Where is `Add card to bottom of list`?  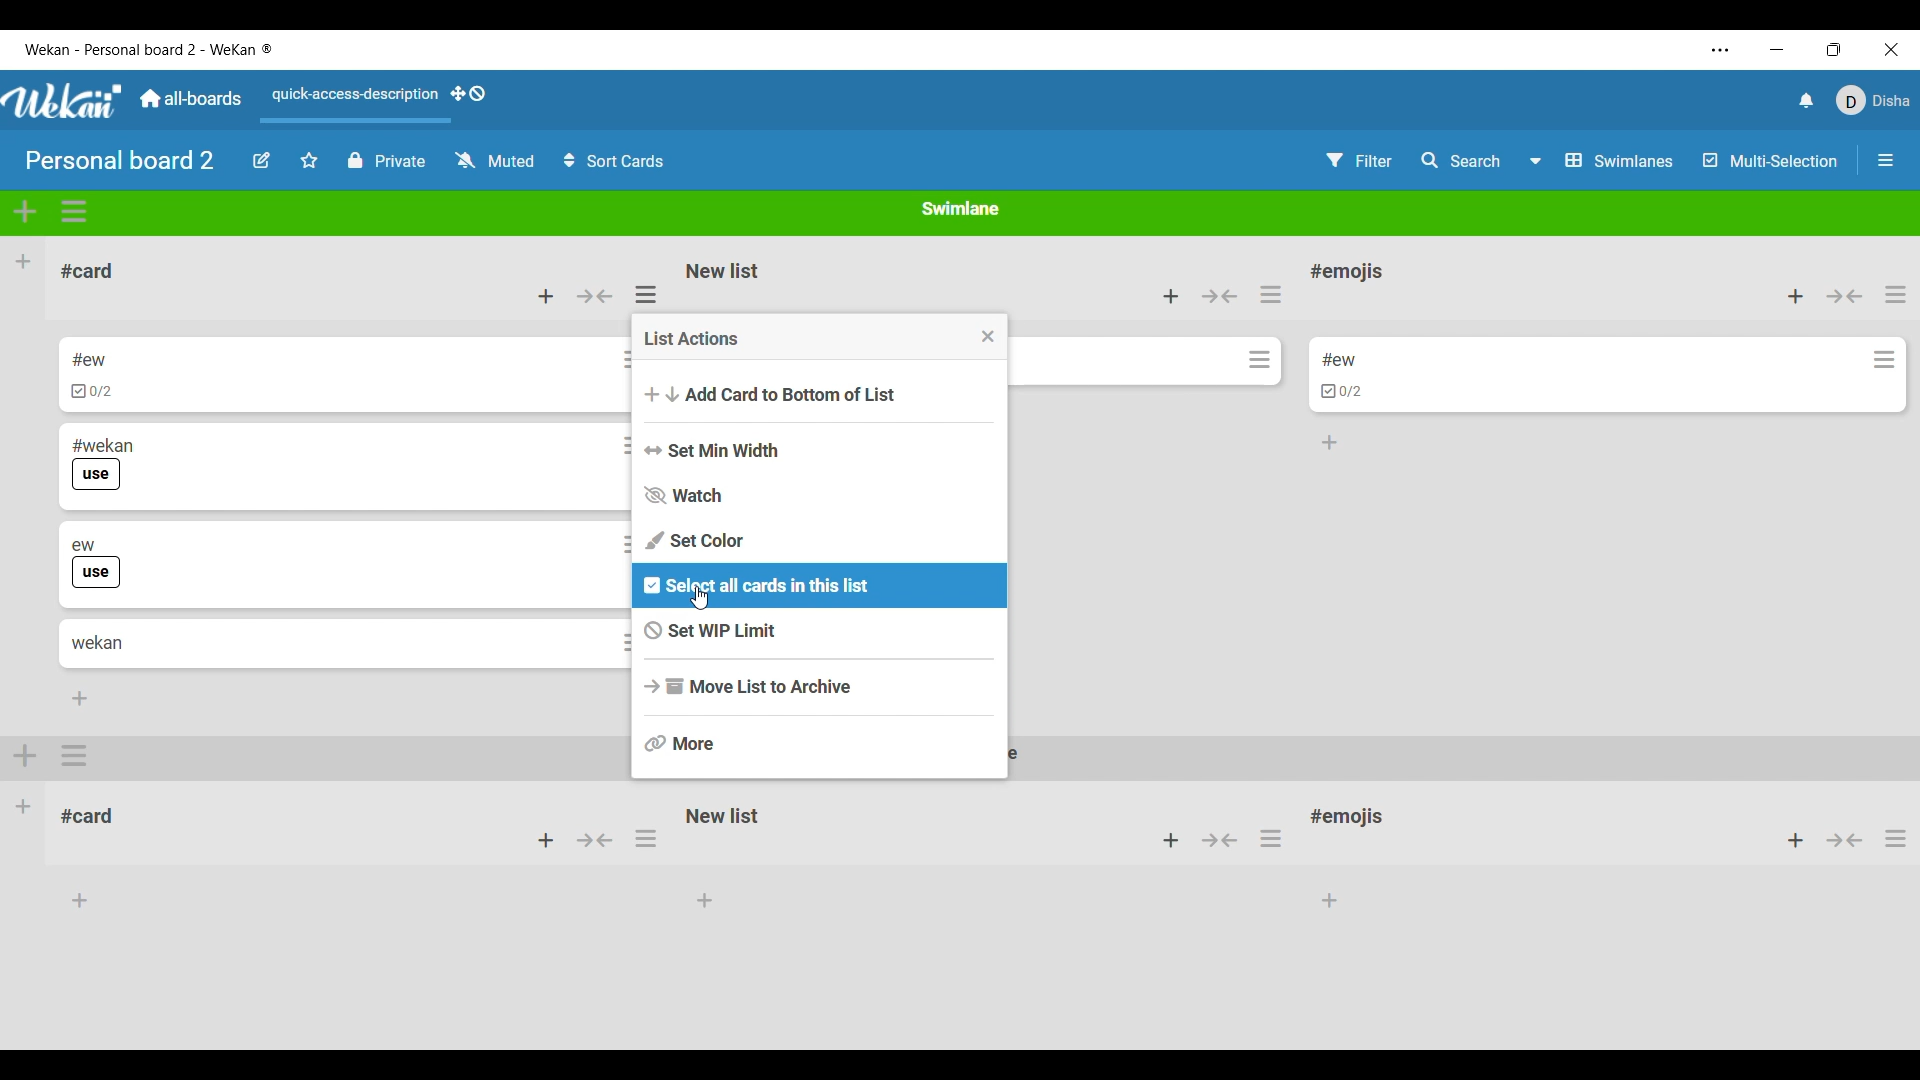 Add card to bottom of list is located at coordinates (823, 394).